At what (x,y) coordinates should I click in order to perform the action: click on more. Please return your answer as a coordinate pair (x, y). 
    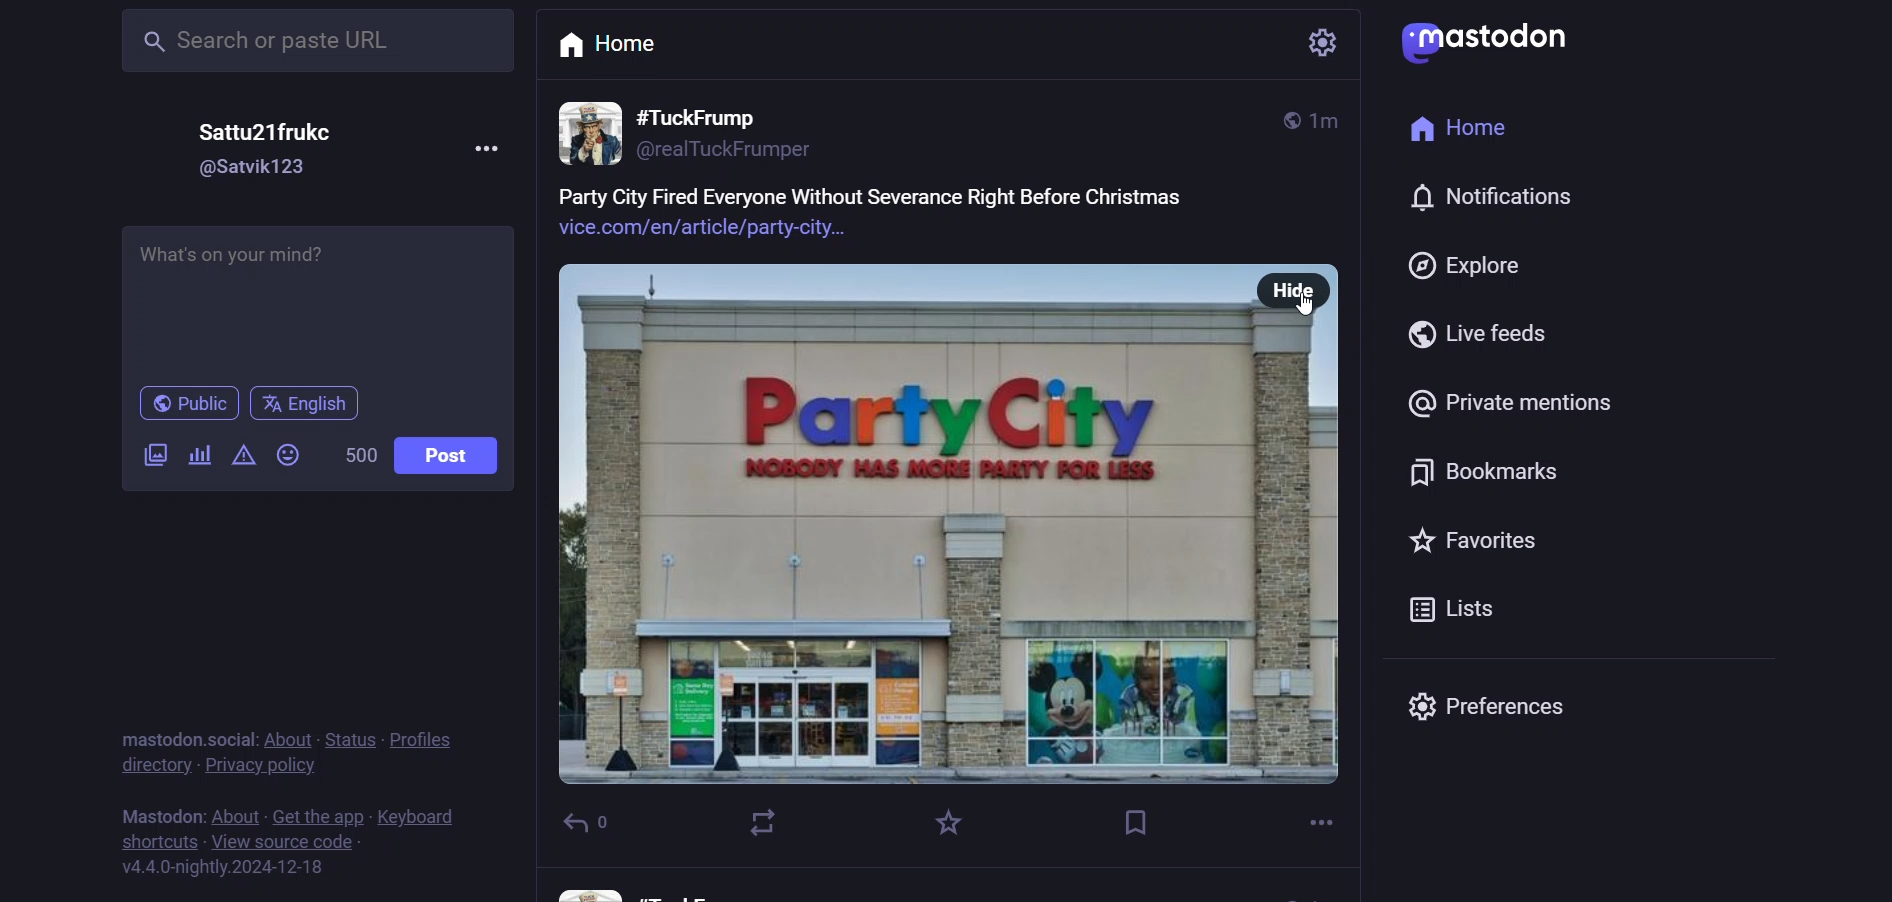
    Looking at the image, I should click on (1324, 822).